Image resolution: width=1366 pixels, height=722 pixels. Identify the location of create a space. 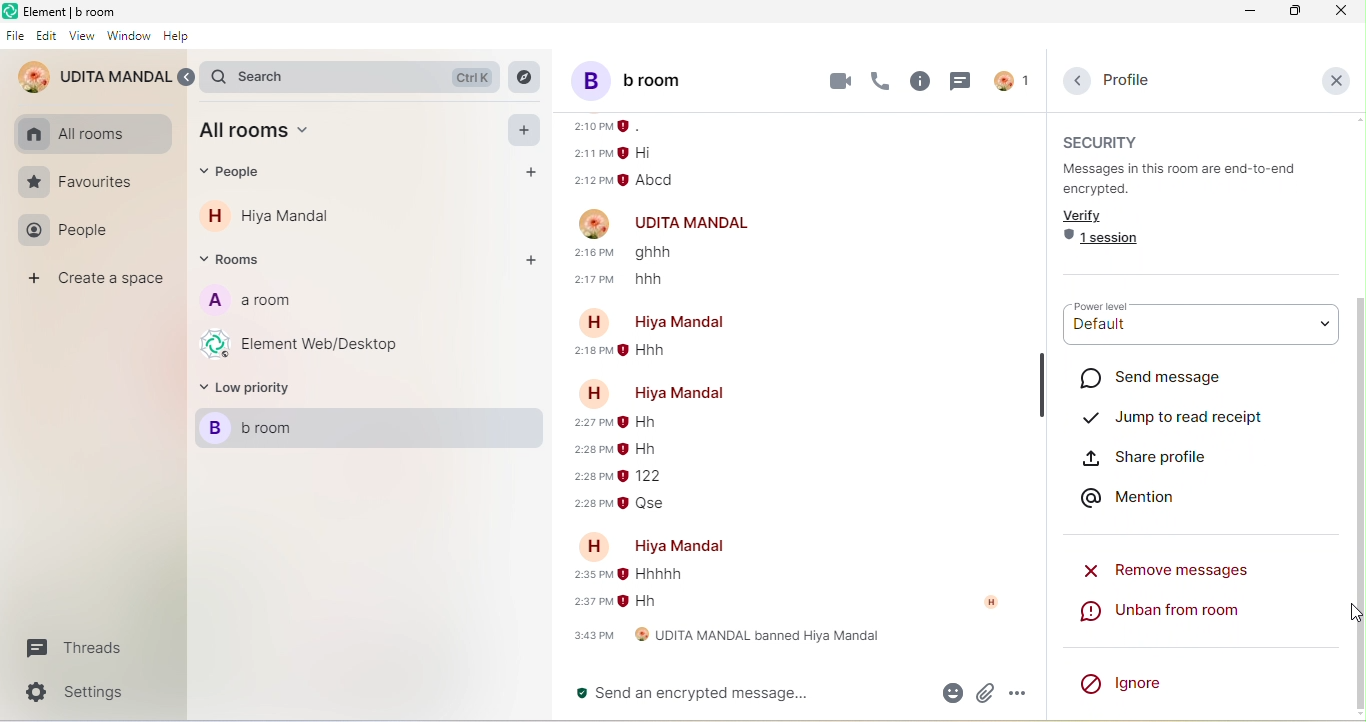
(100, 281).